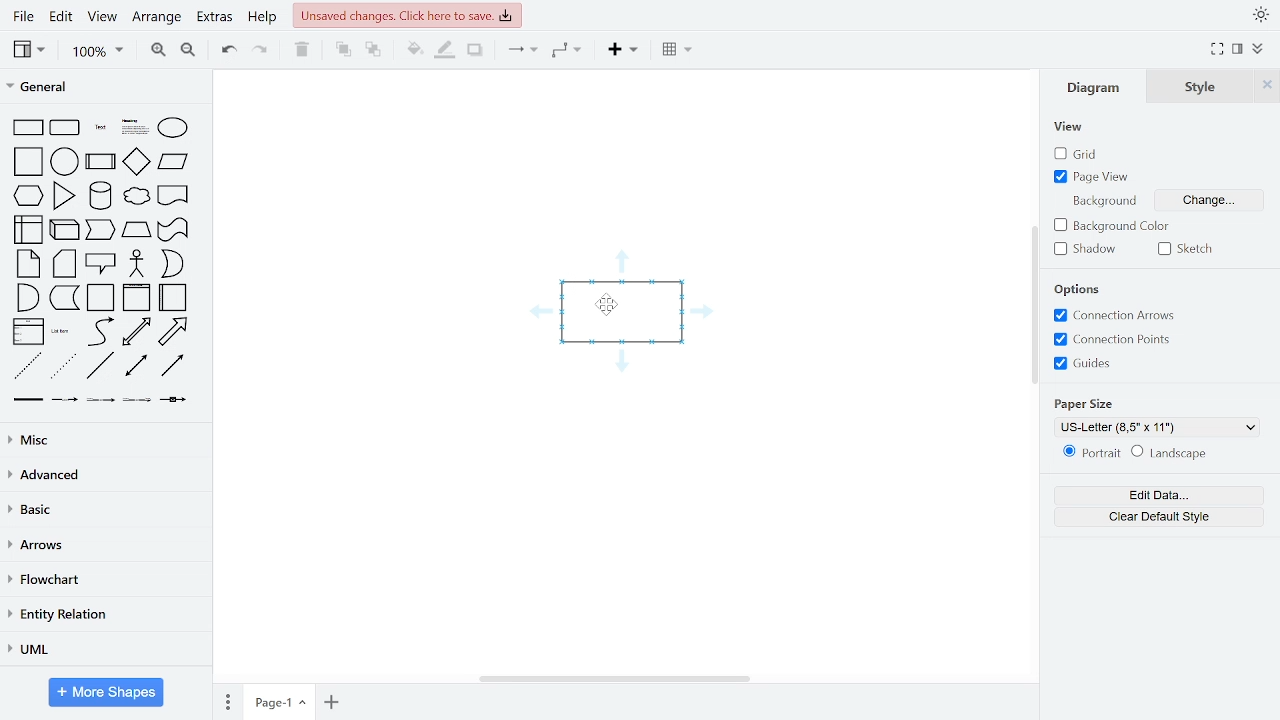 The image size is (1280, 720). Describe the element at coordinates (98, 195) in the screenshot. I see `cylinder` at that location.